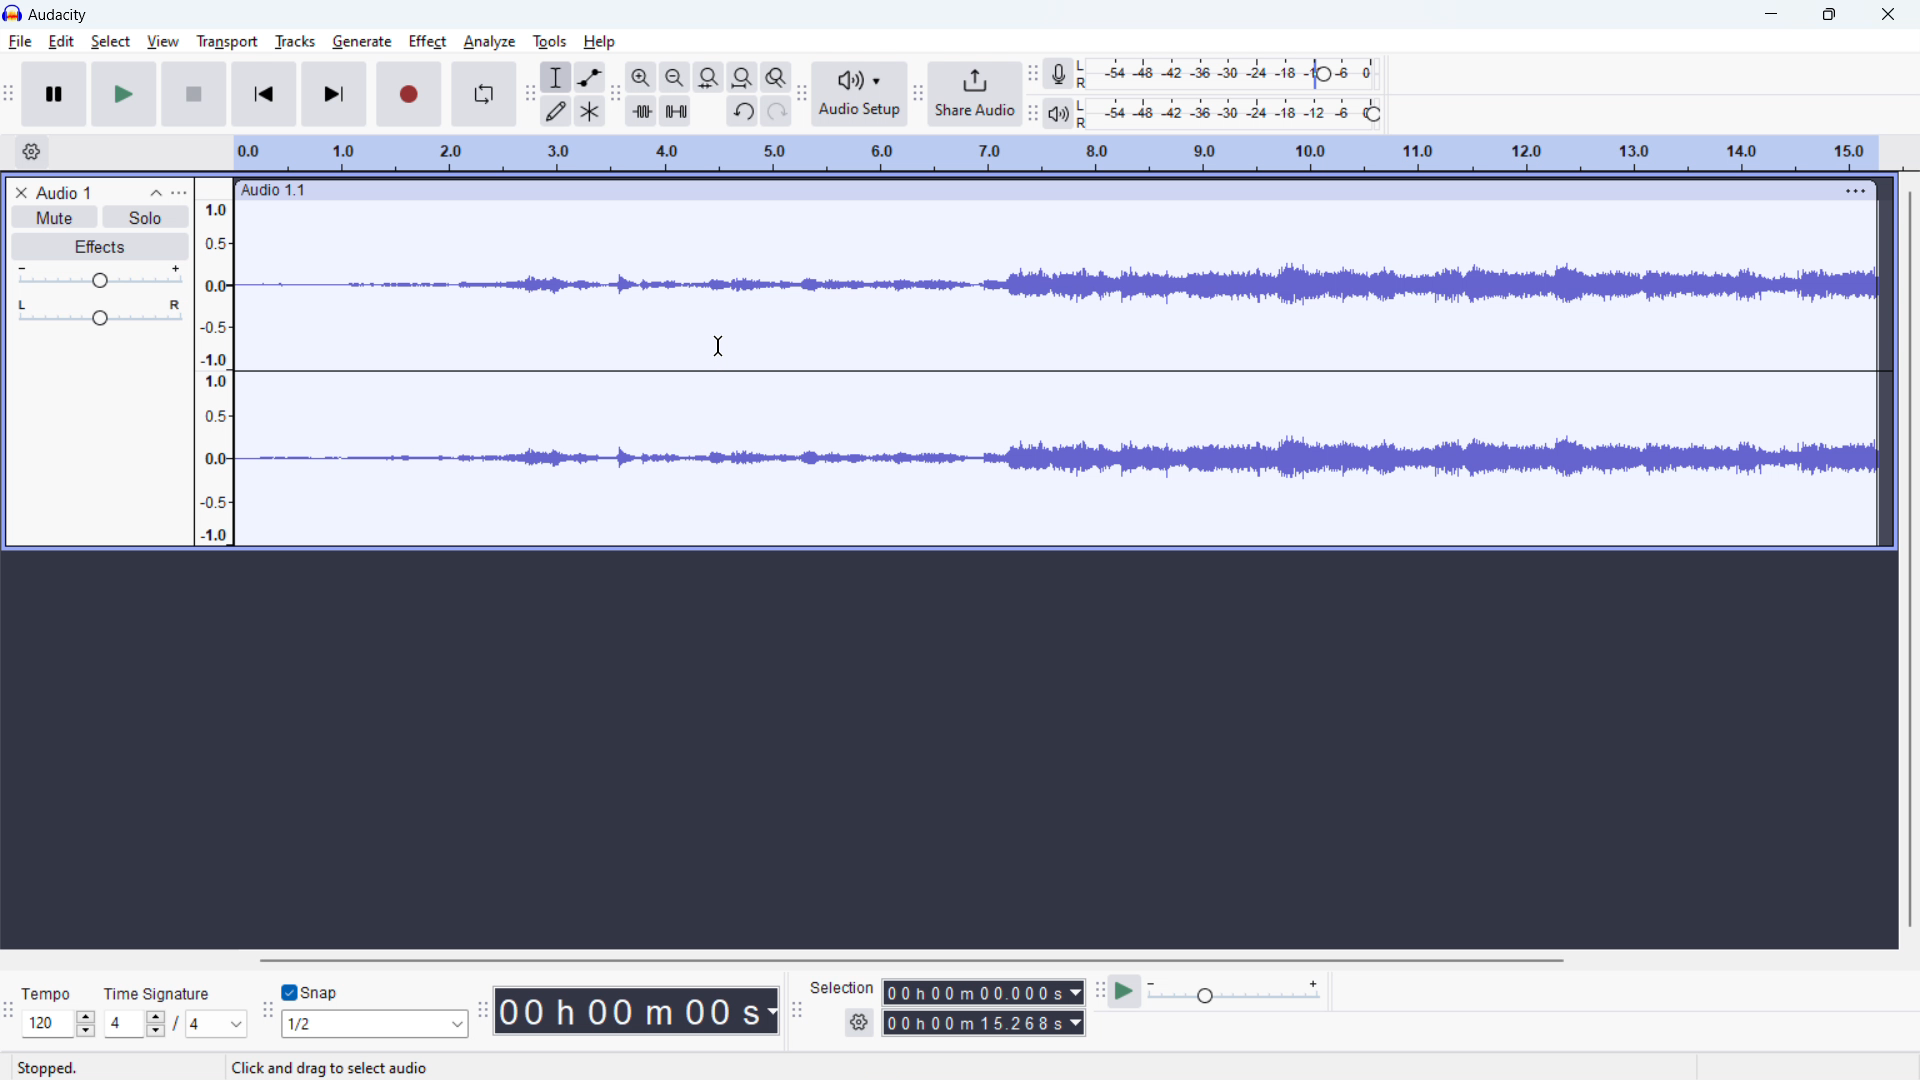 Image resolution: width=1920 pixels, height=1080 pixels. Describe the element at coordinates (428, 42) in the screenshot. I see `effect` at that location.